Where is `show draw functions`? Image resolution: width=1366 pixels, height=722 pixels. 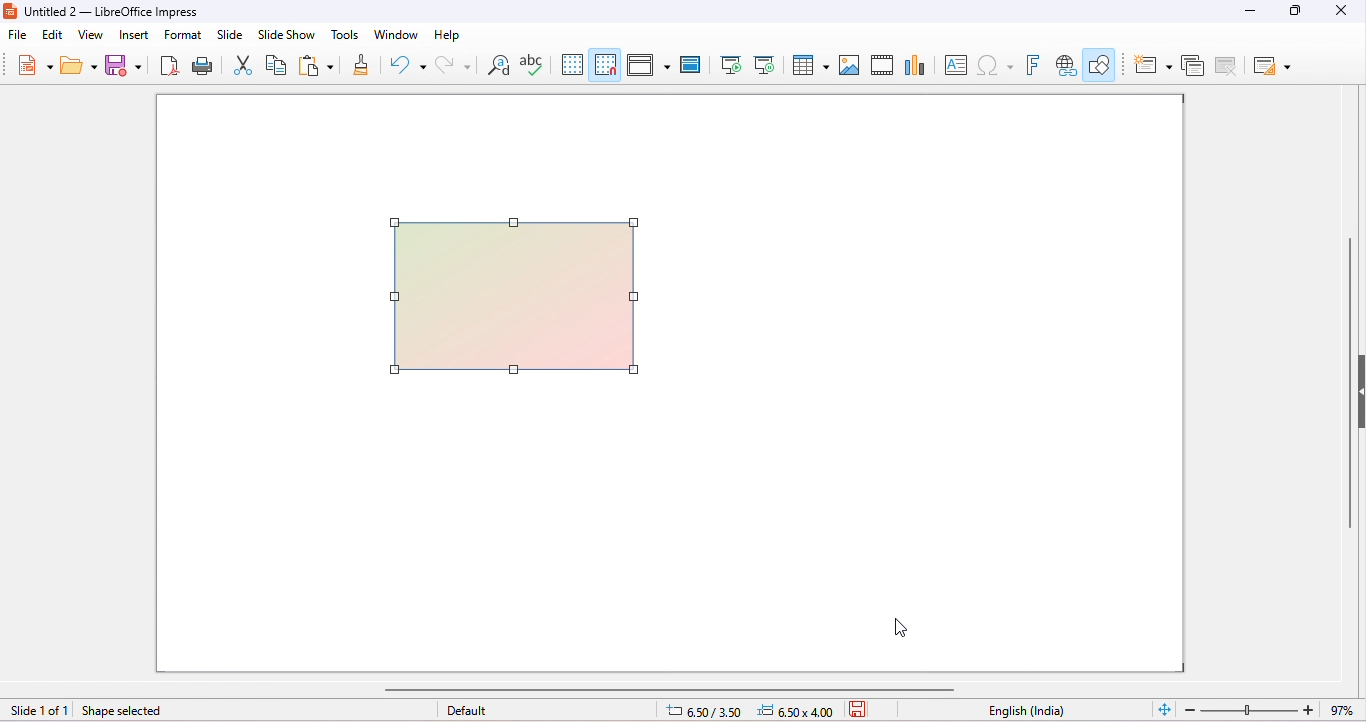 show draw functions is located at coordinates (1101, 63).